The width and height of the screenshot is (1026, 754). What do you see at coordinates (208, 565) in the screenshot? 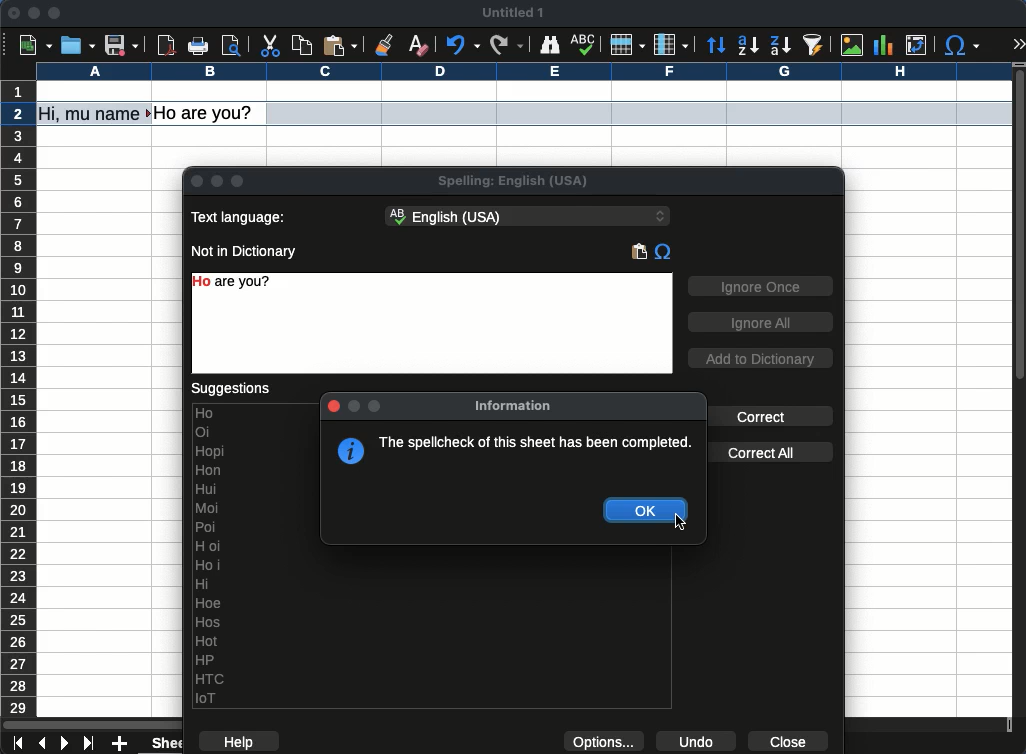
I see `Ho i` at bounding box center [208, 565].